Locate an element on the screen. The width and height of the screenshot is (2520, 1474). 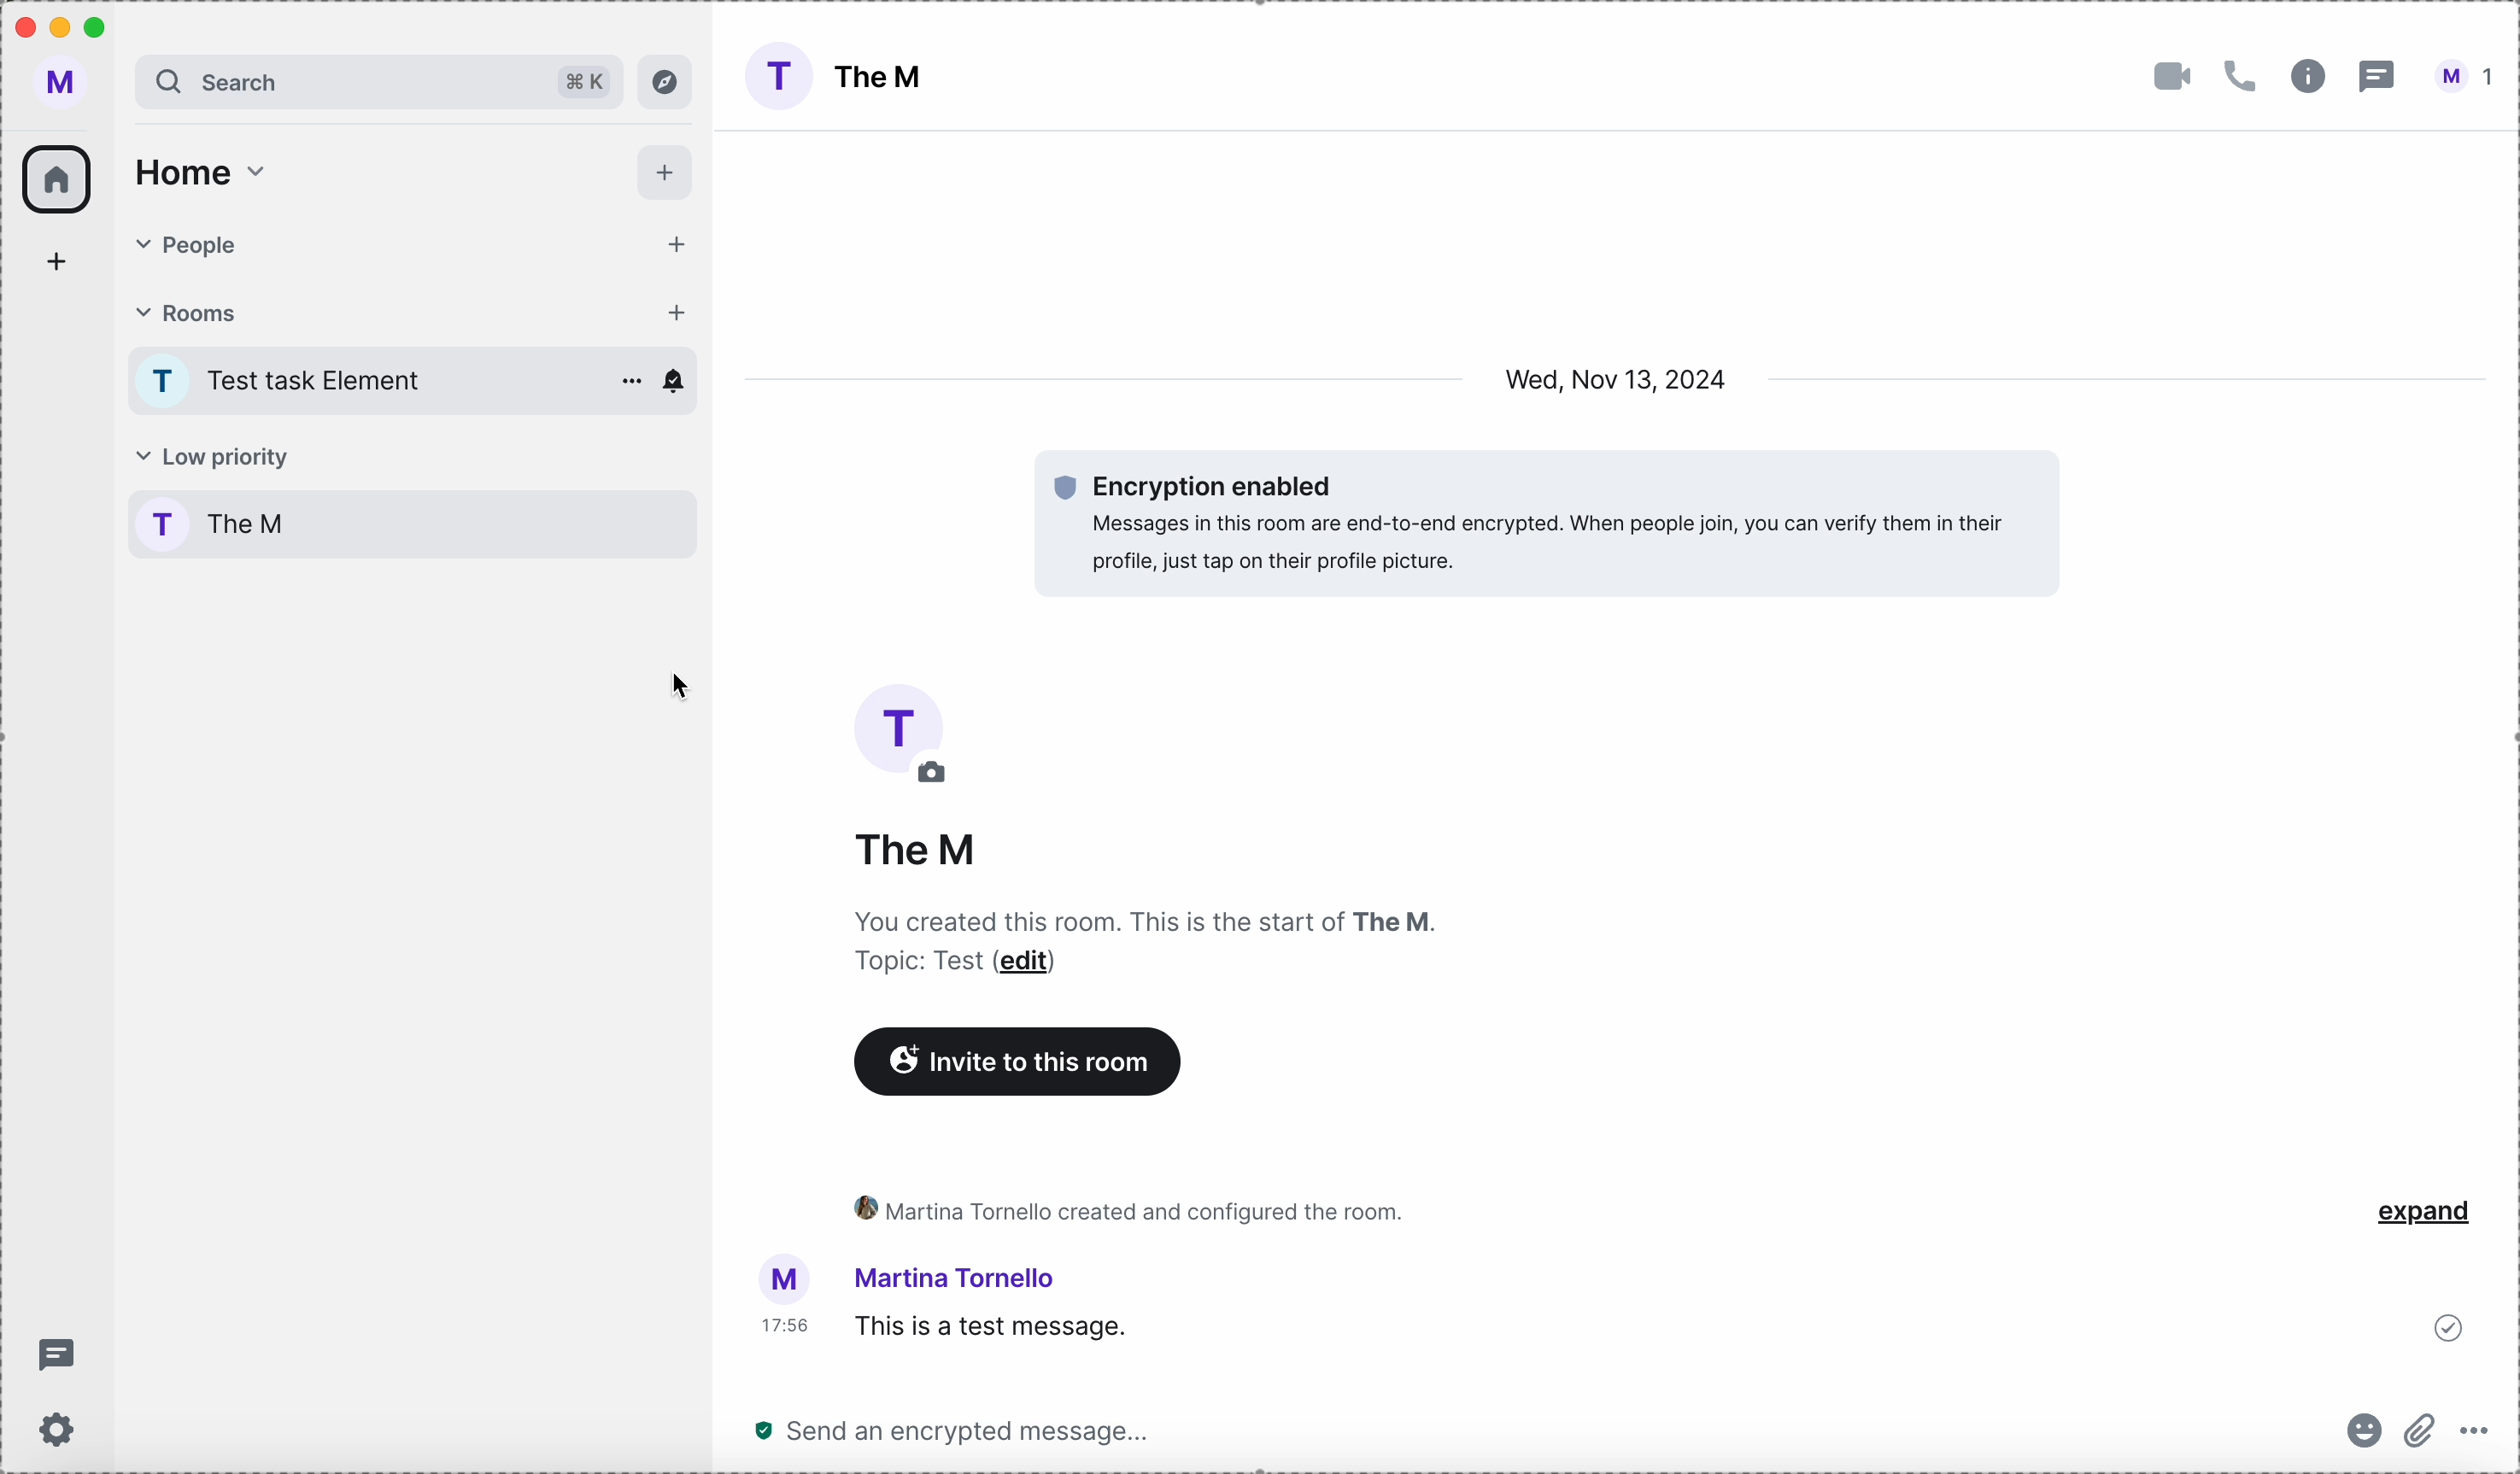
activity room is located at coordinates (1128, 1205).